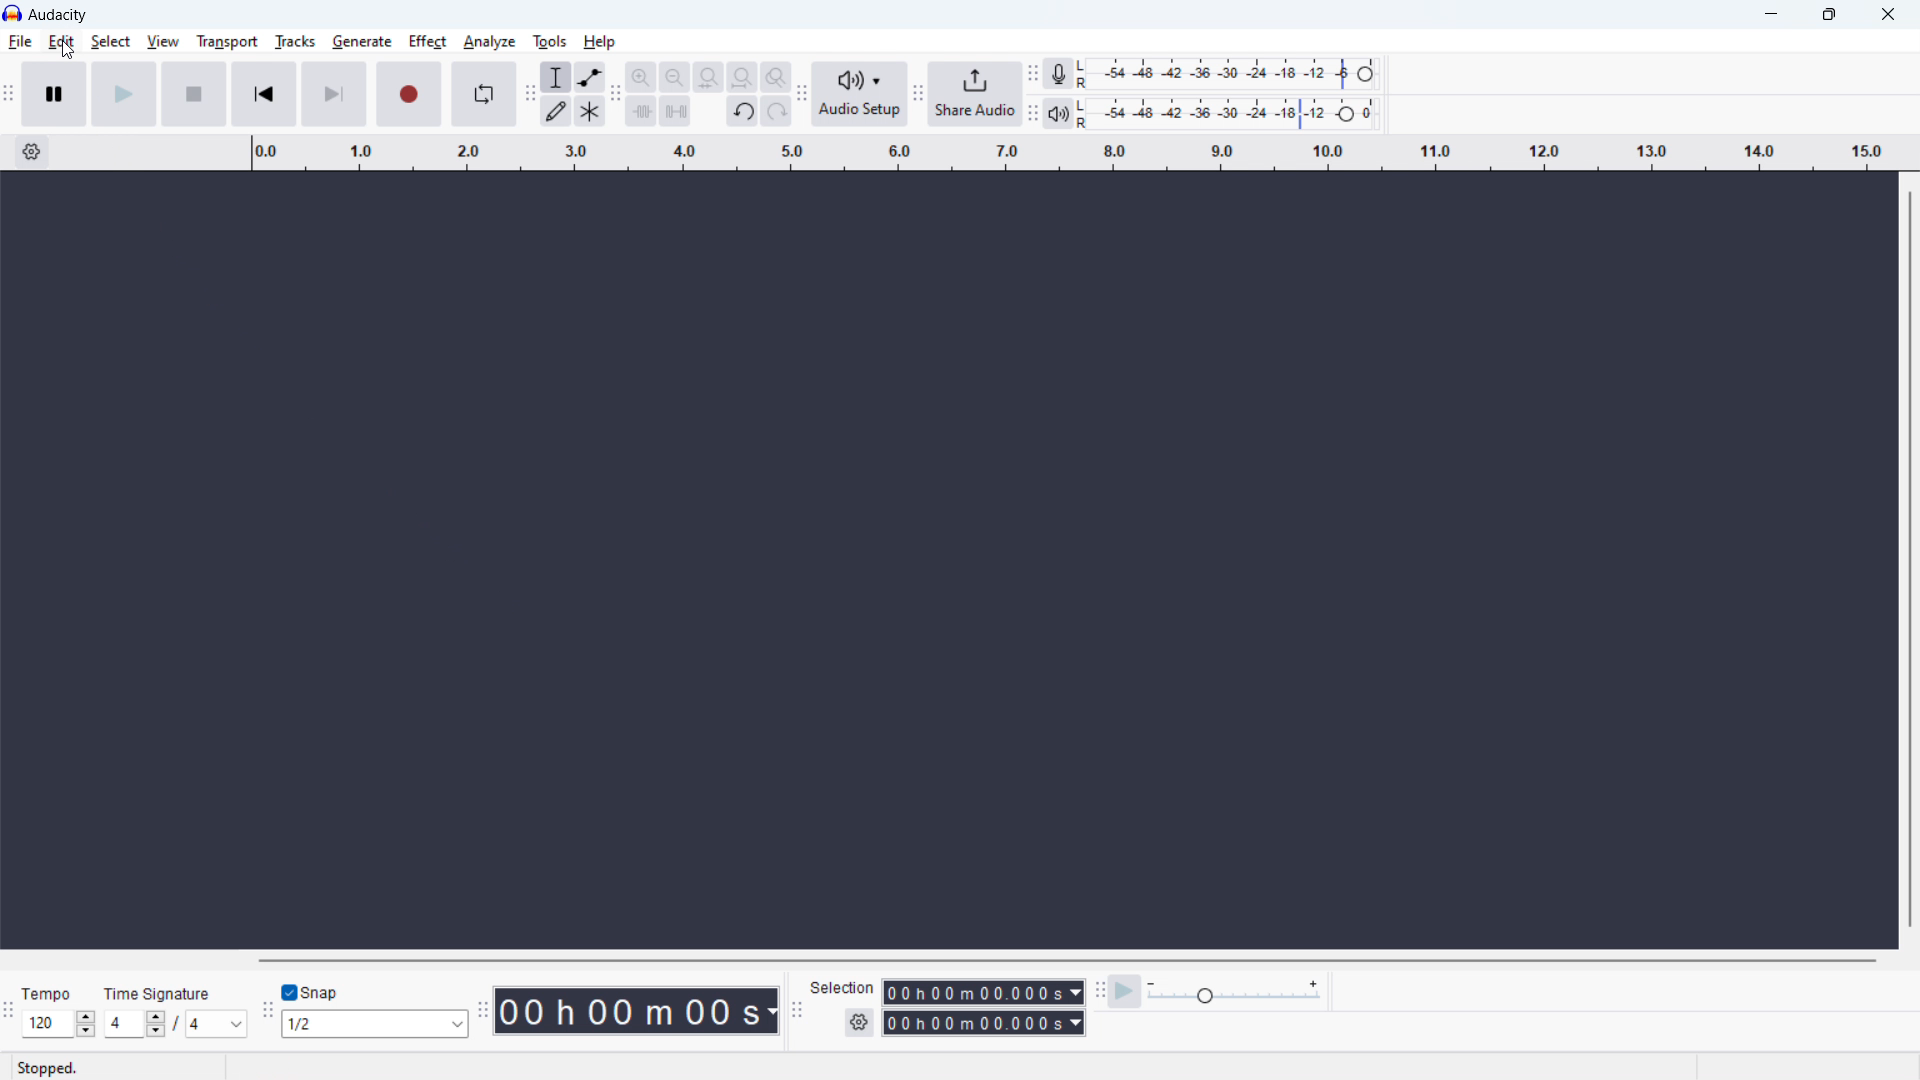 This screenshot has height=1080, width=1920. I want to click on skip to end, so click(334, 94).